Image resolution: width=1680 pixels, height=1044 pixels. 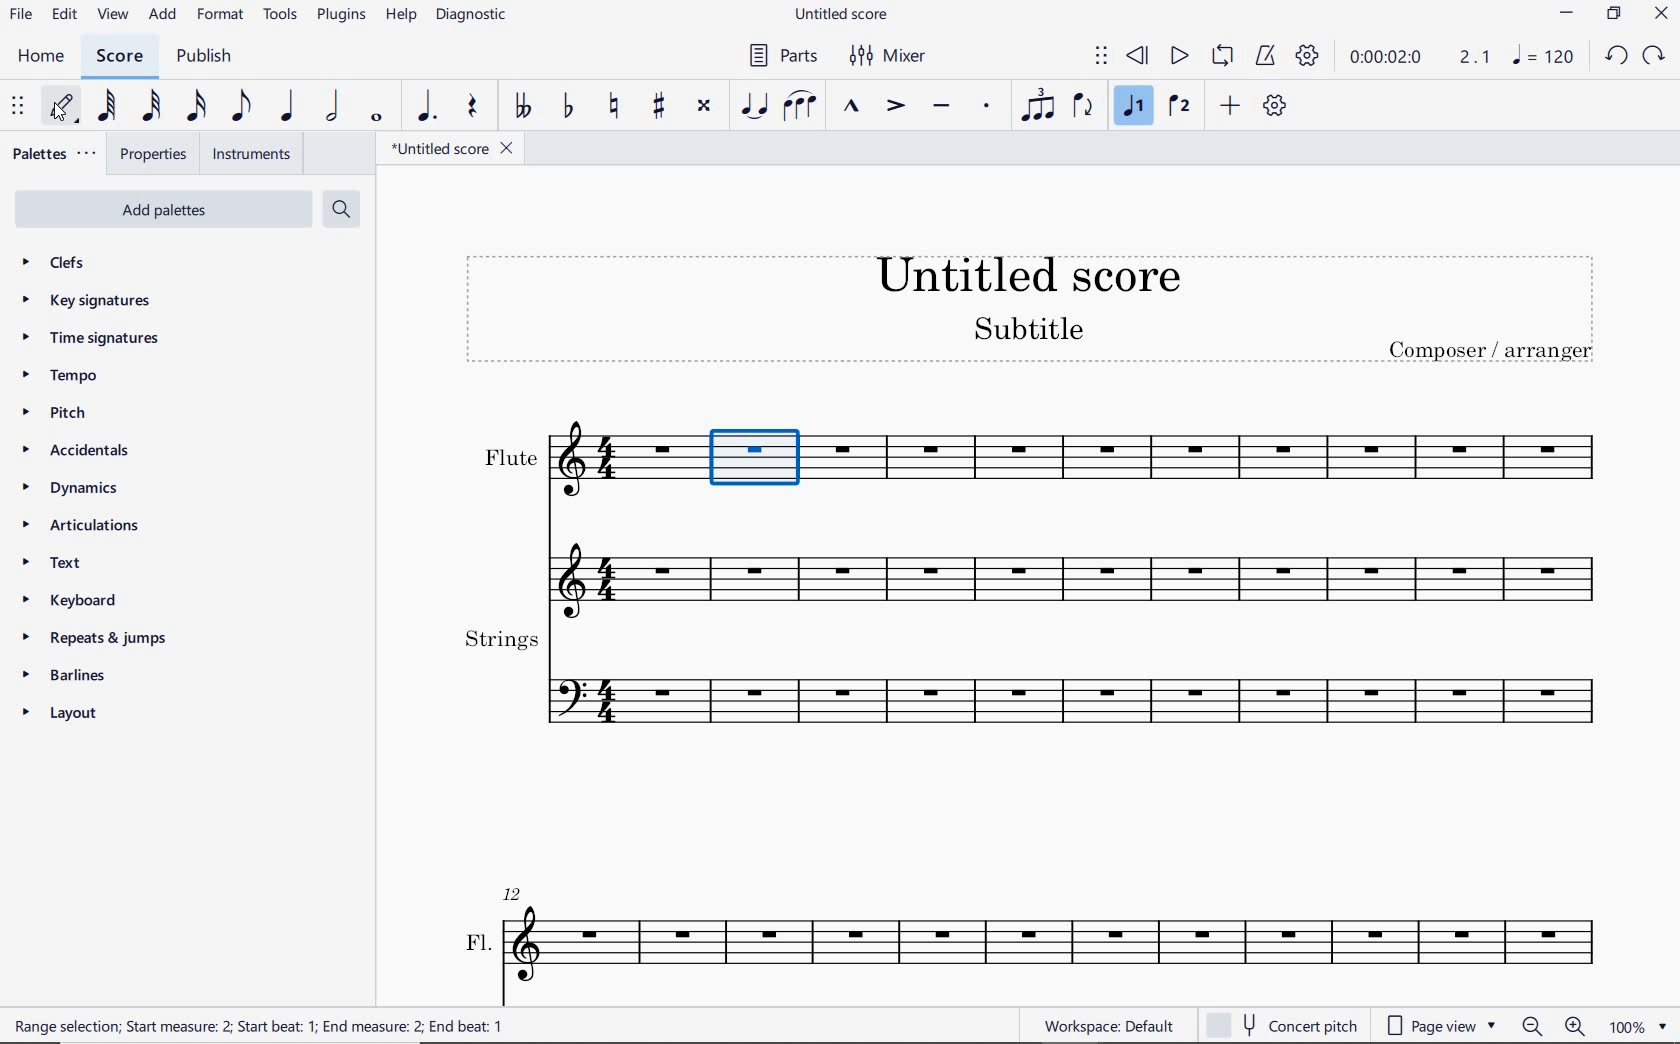 I want to click on PARTS, so click(x=787, y=56).